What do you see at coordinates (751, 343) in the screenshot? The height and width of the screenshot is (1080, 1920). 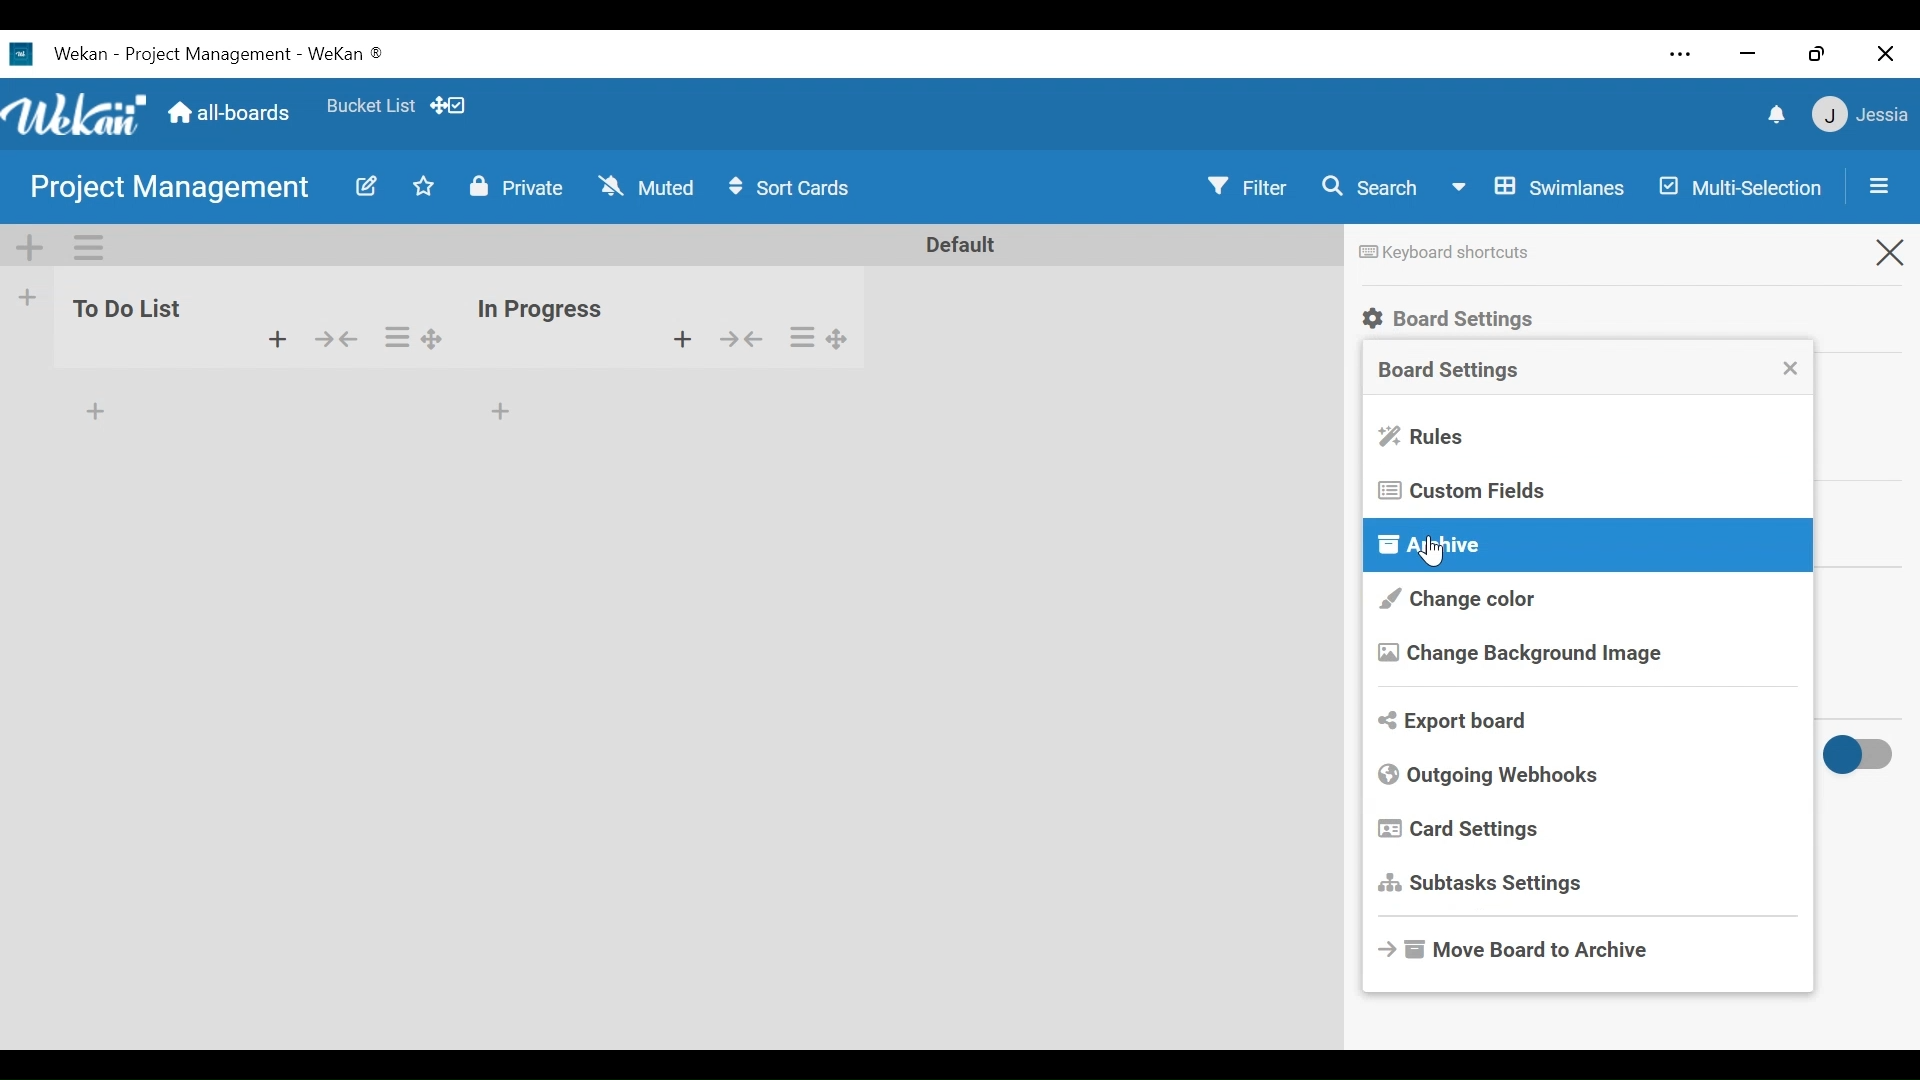 I see `show/hide` at bounding box center [751, 343].